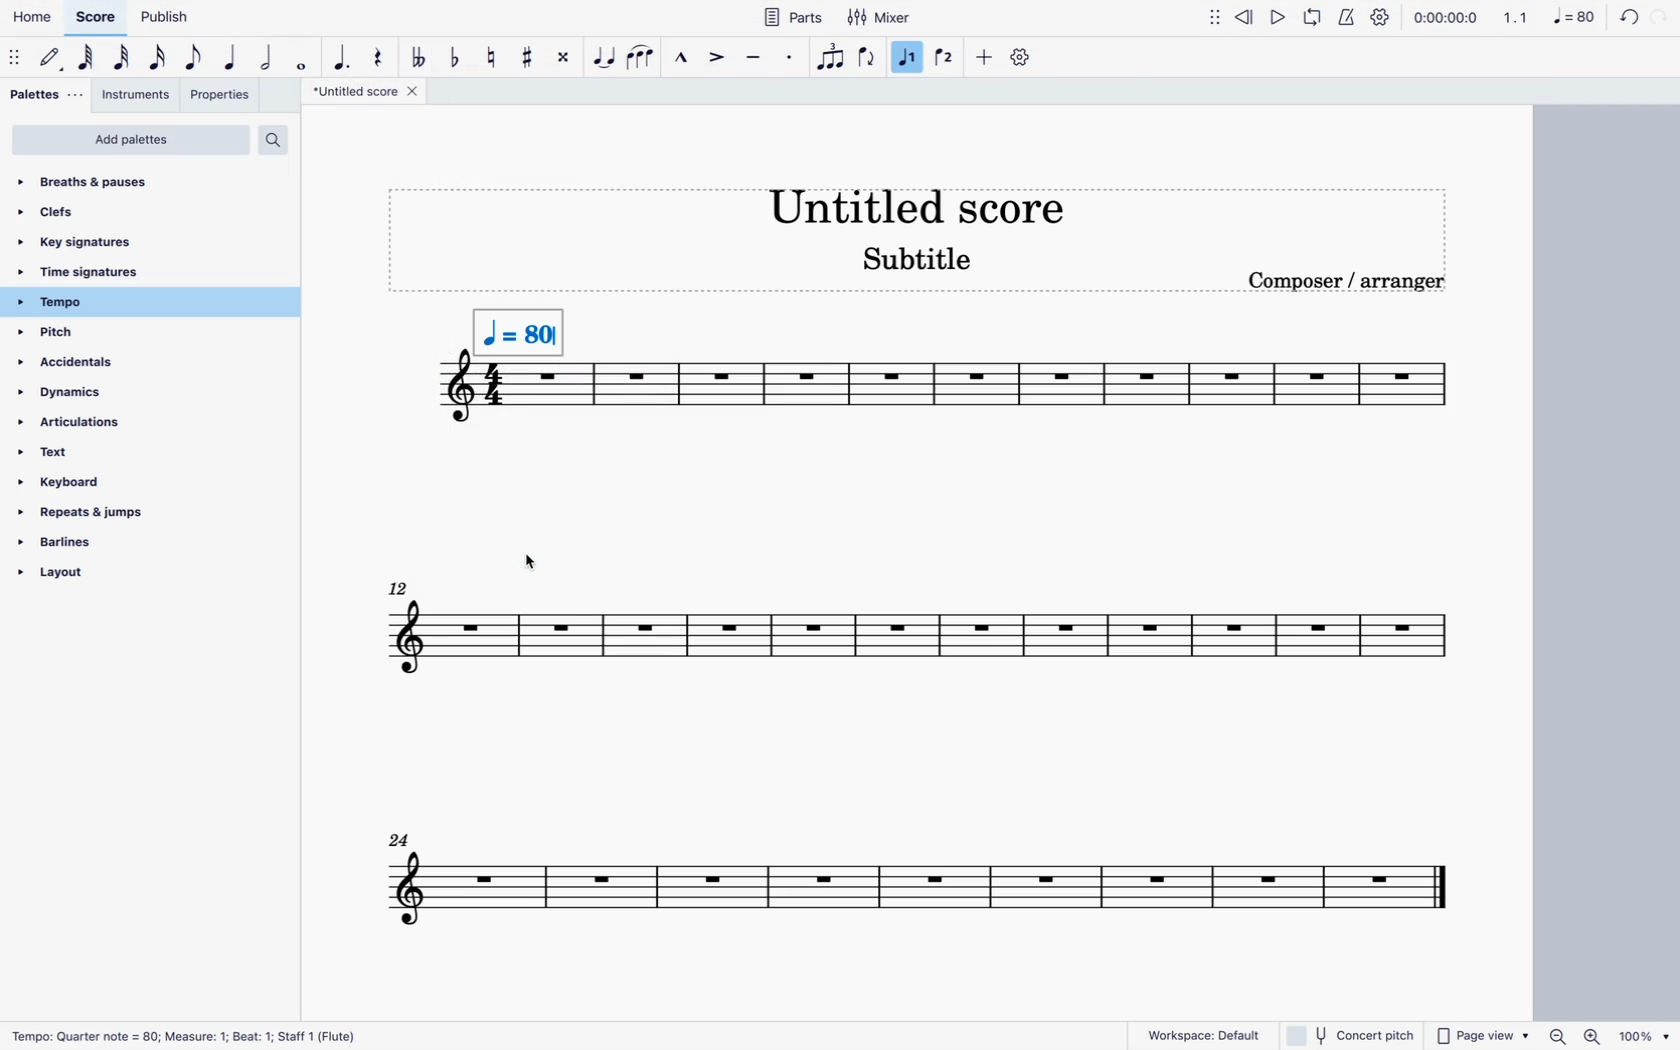 The image size is (1680, 1050). I want to click on rewind, so click(1246, 19).